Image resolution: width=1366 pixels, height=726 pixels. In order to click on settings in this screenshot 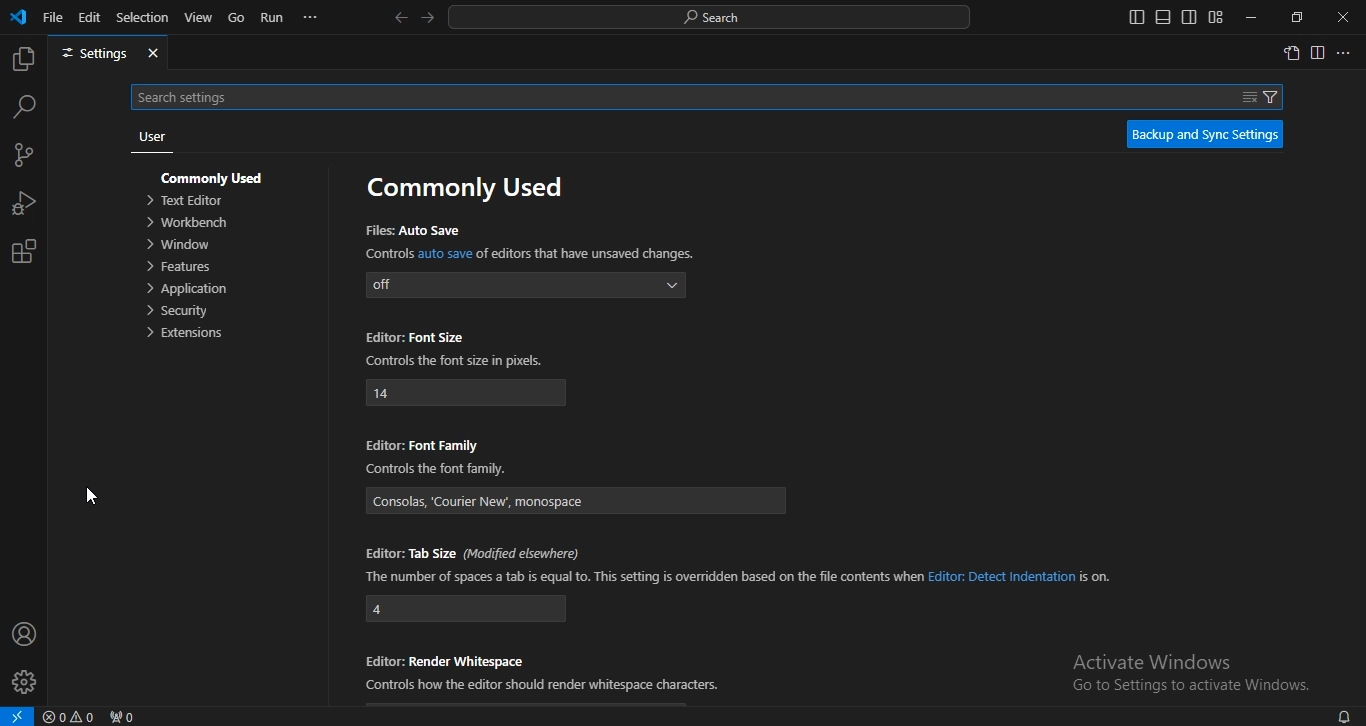, I will do `click(108, 54)`.